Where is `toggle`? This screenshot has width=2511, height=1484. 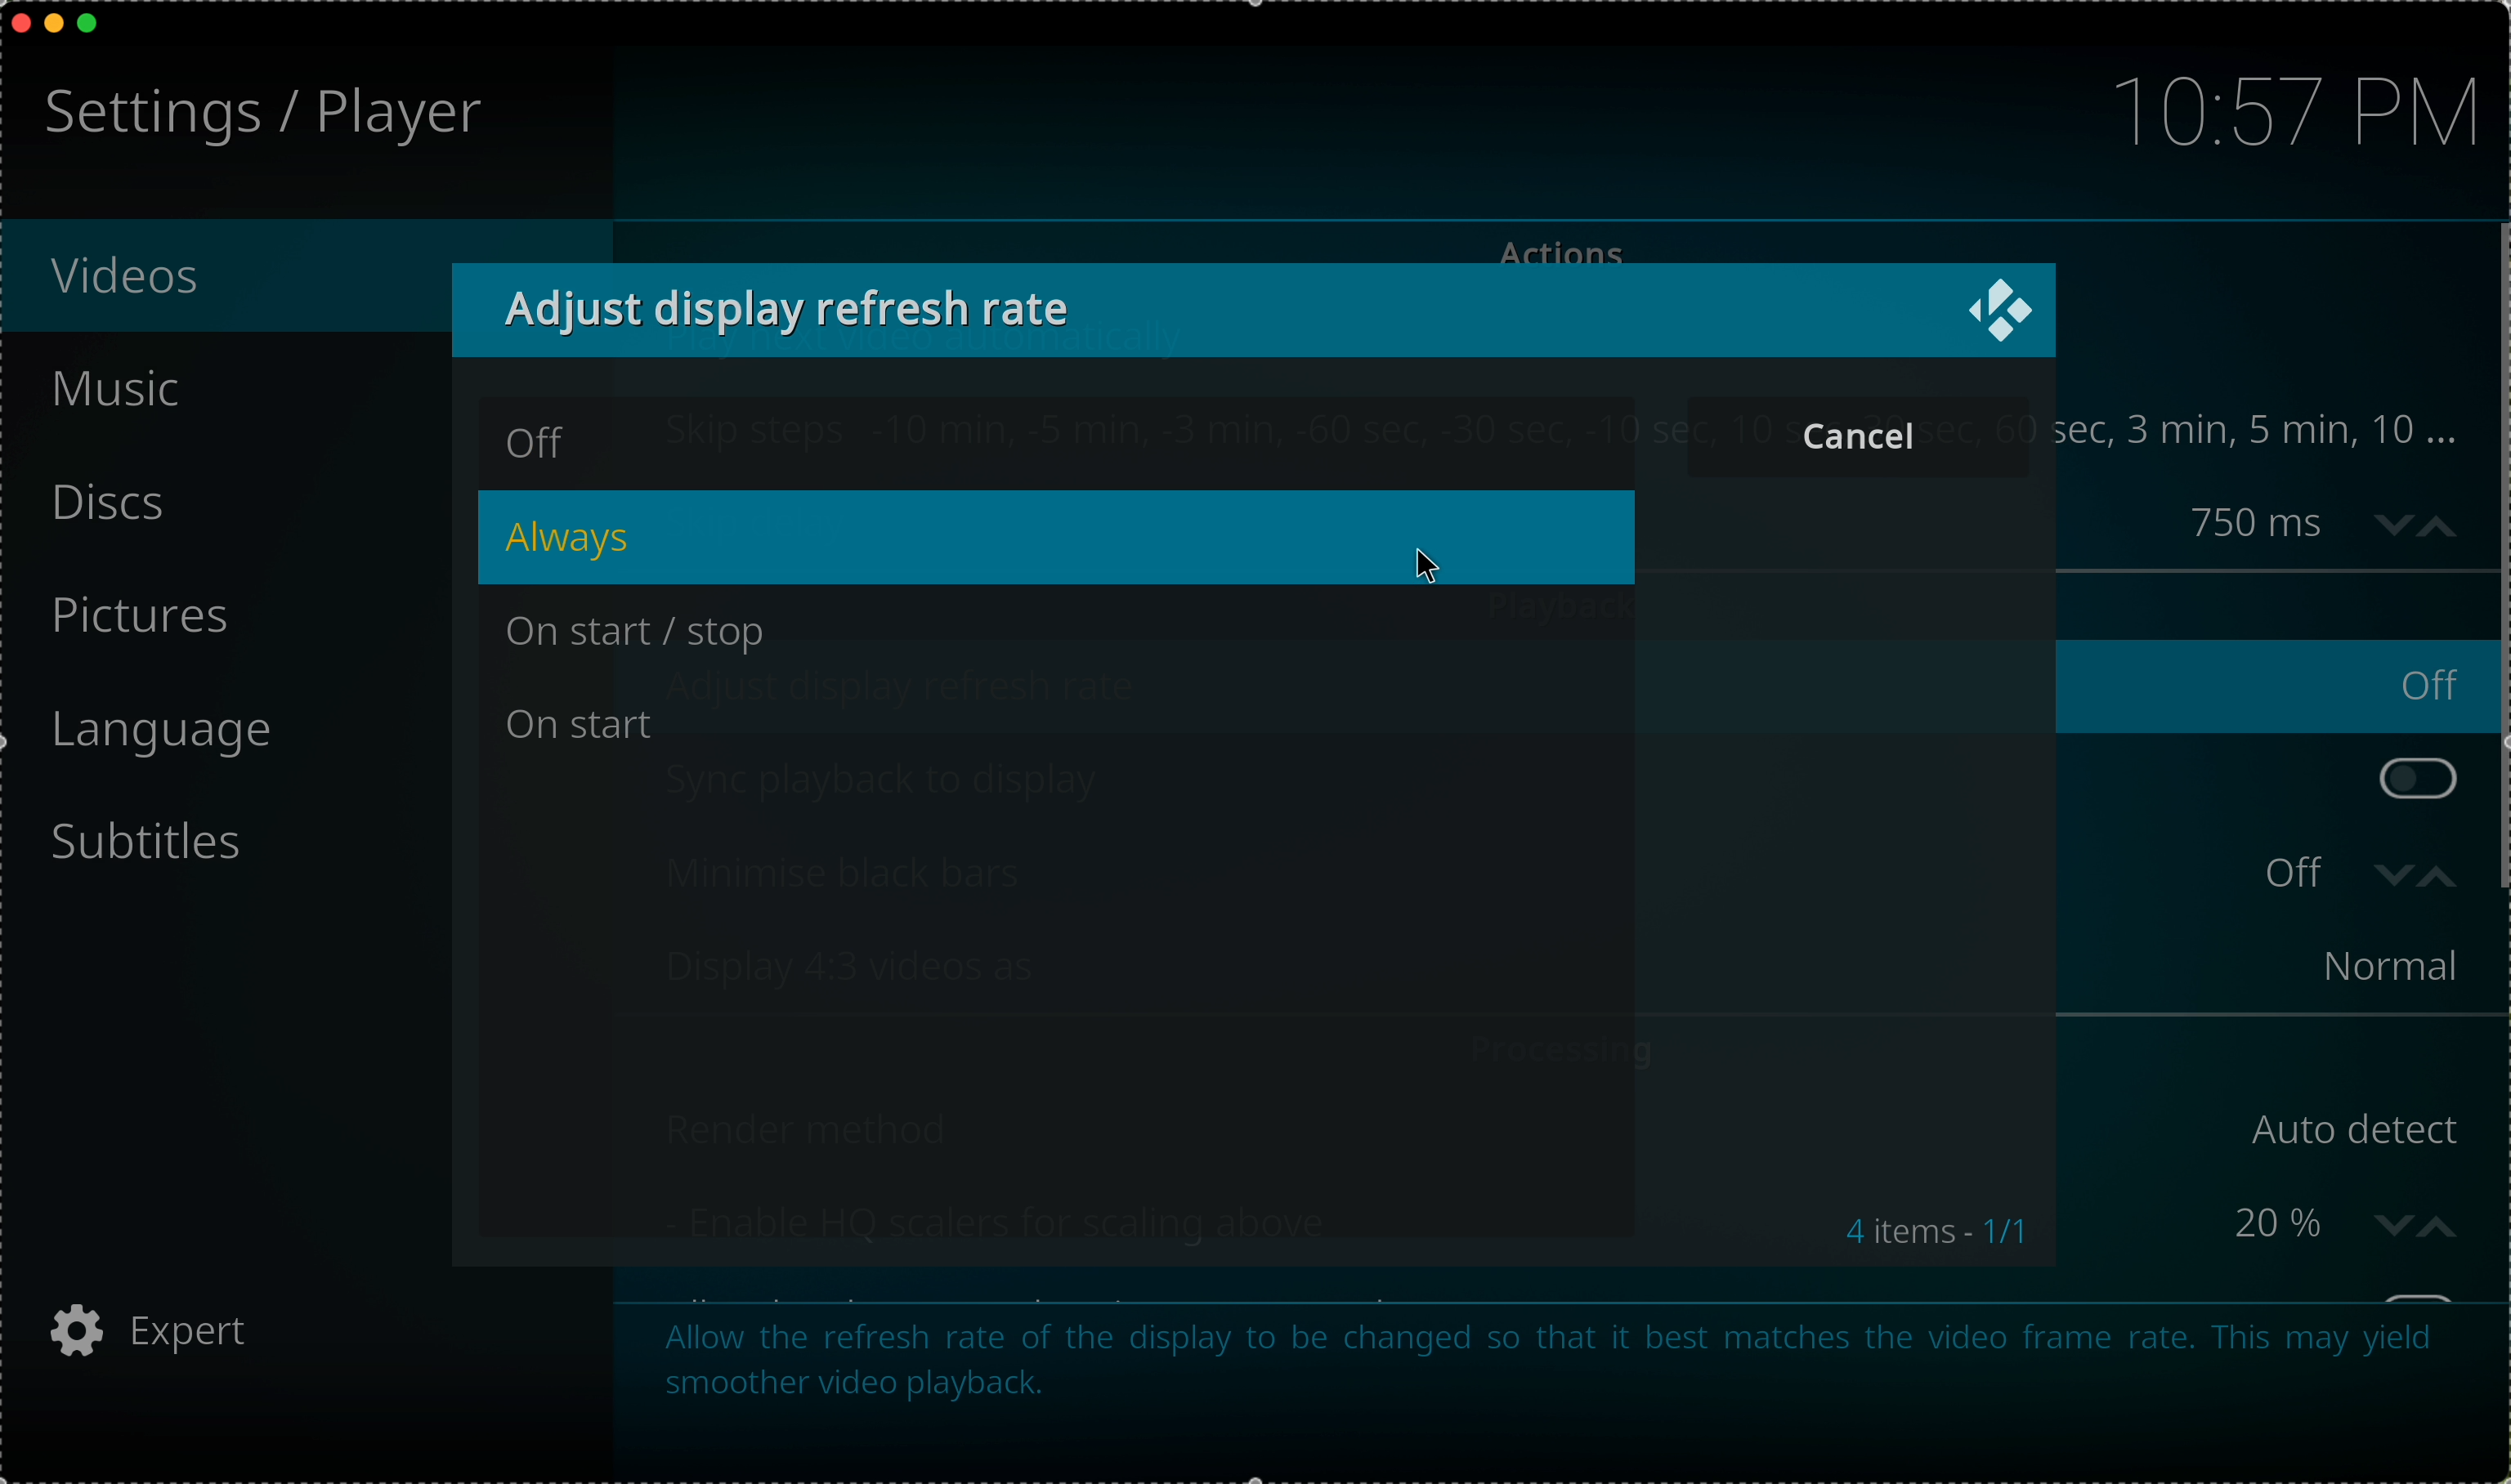
toggle is located at coordinates (2417, 779).